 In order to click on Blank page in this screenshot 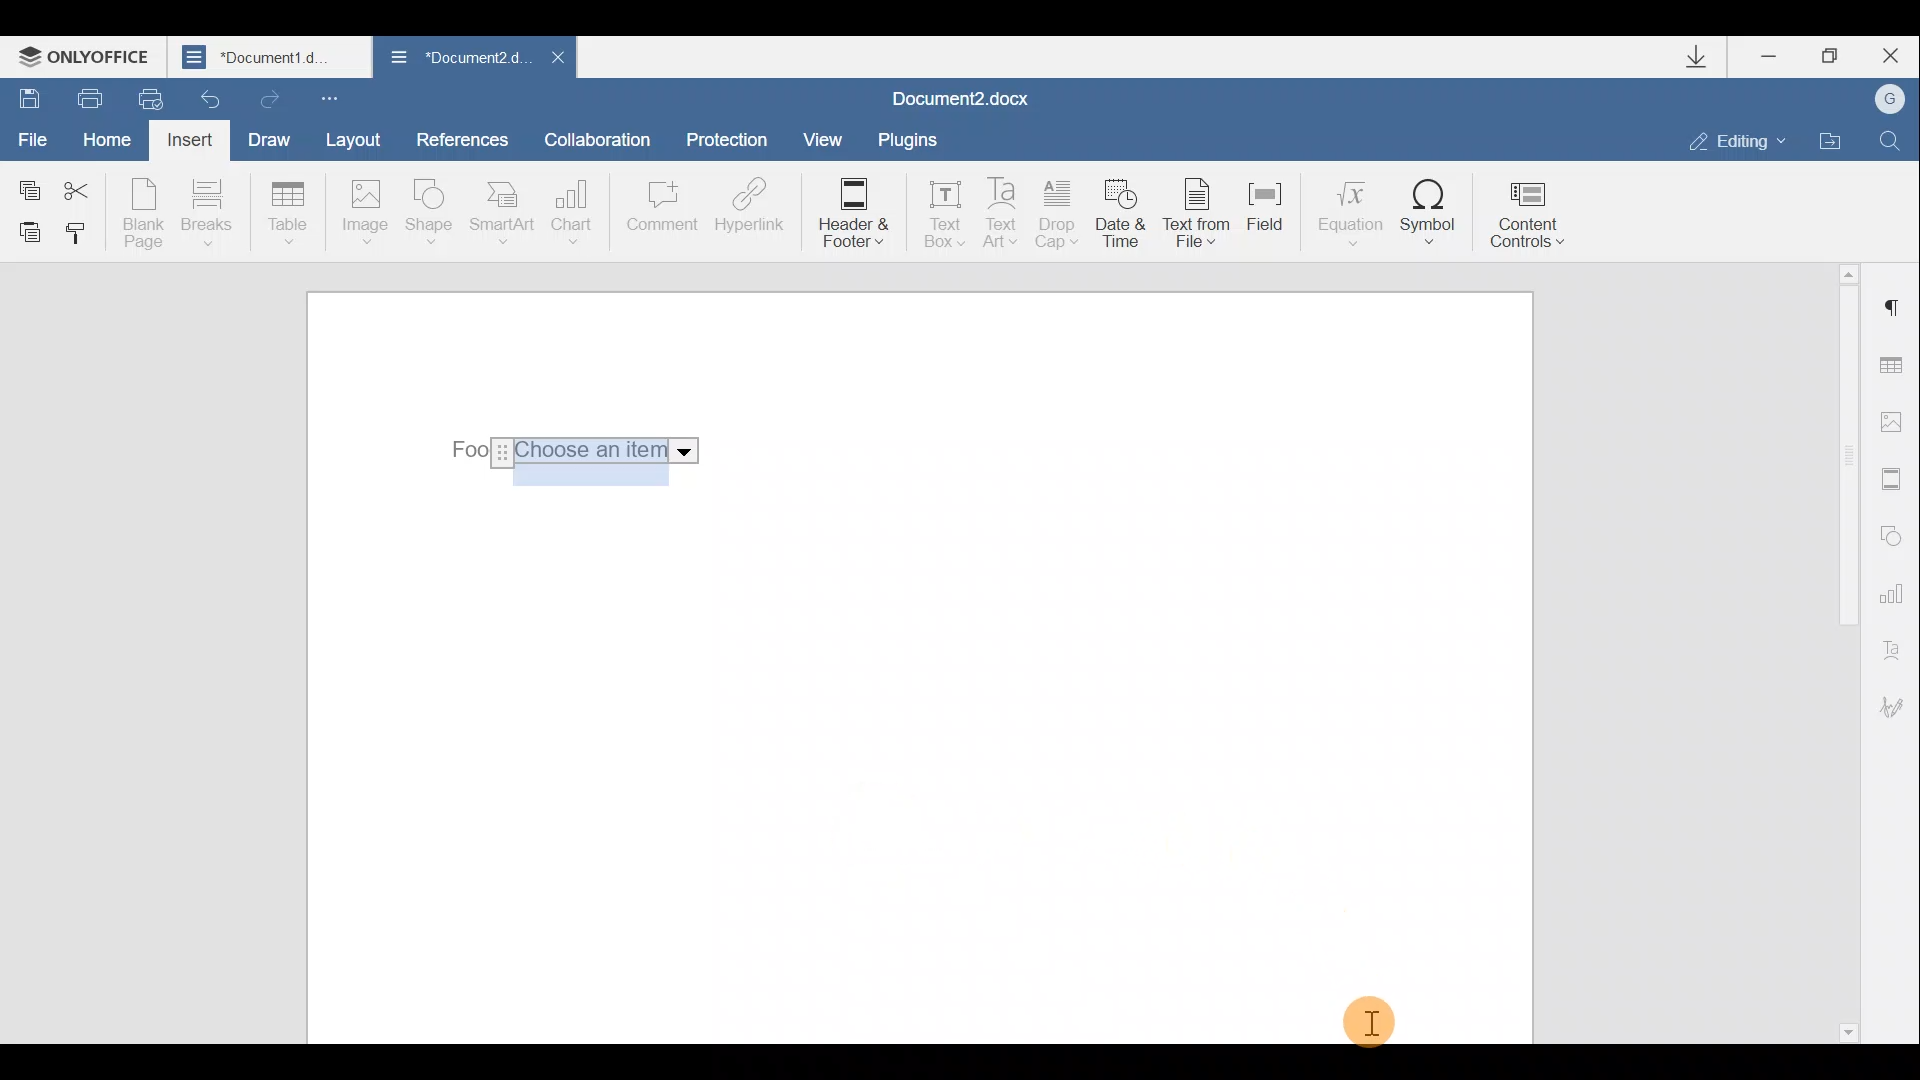, I will do `click(143, 213)`.